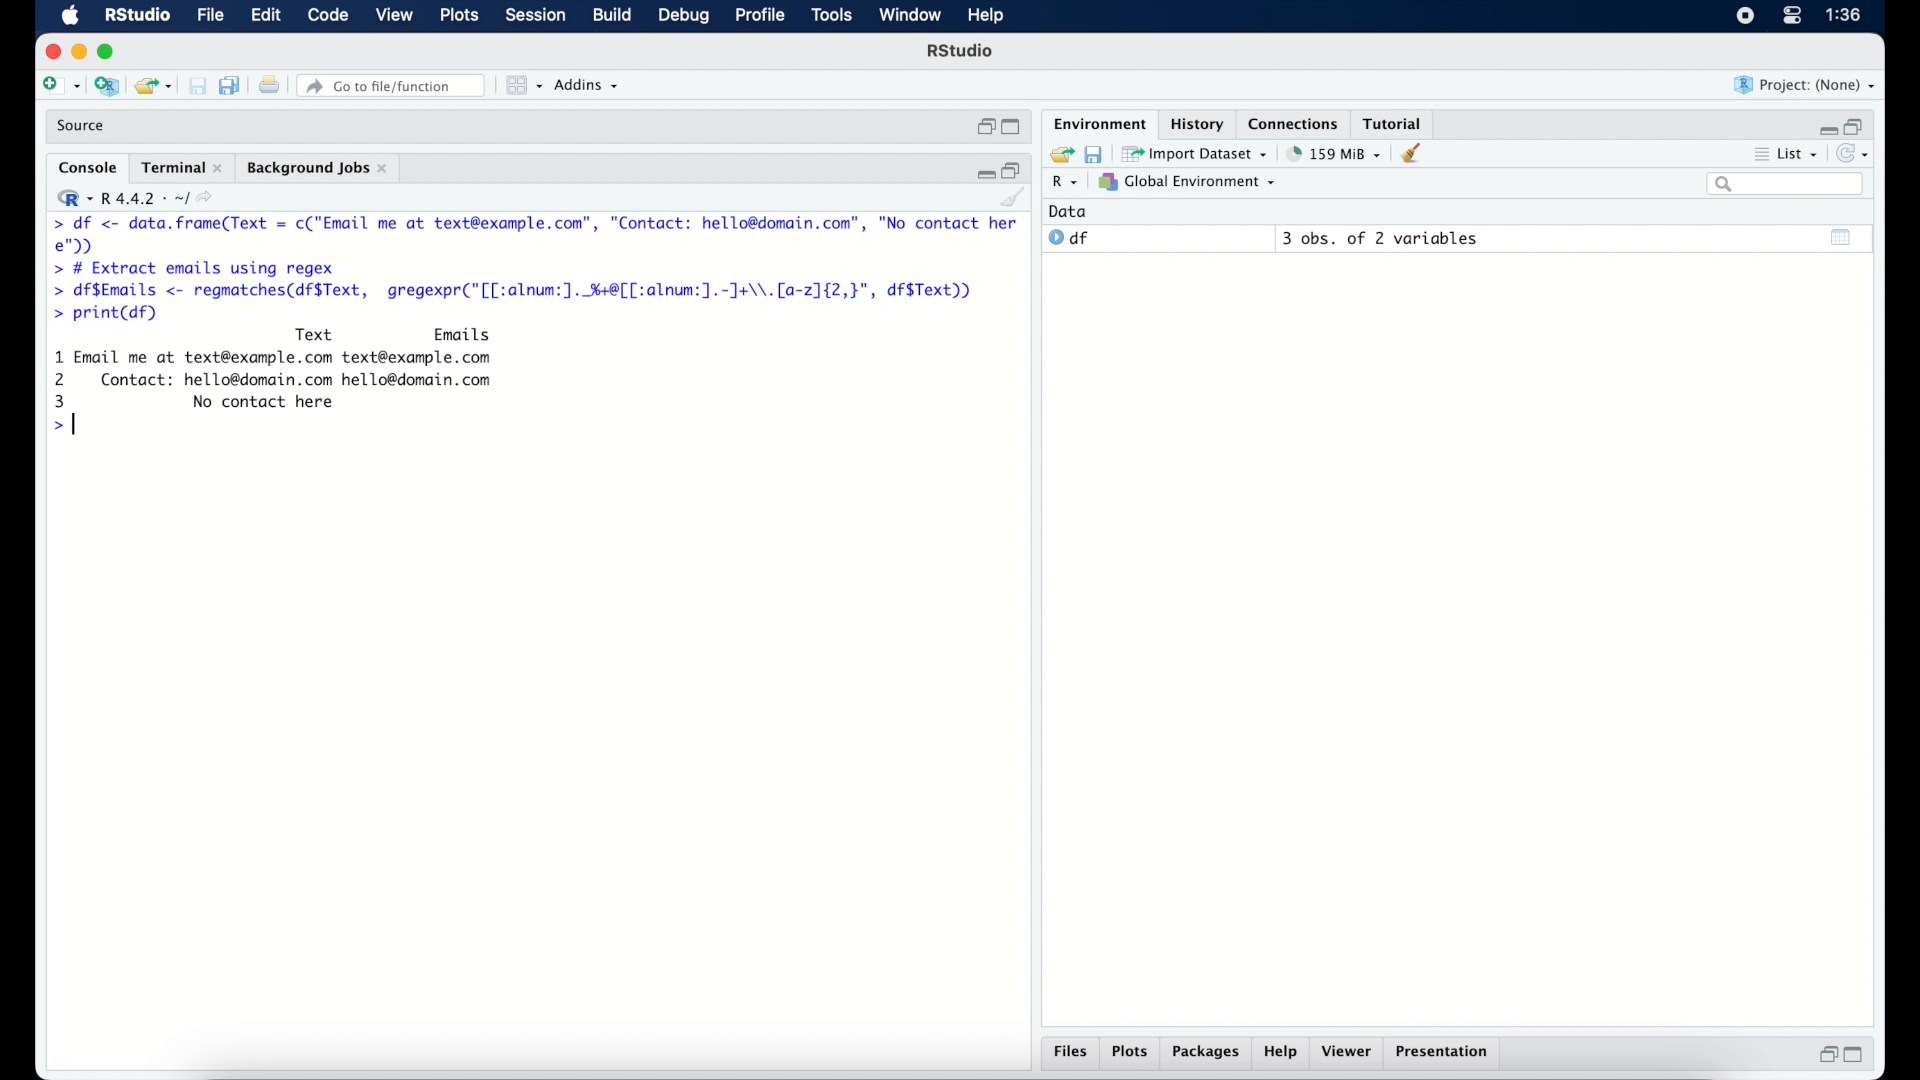 The width and height of the screenshot is (1920, 1080). I want to click on print, so click(268, 85).